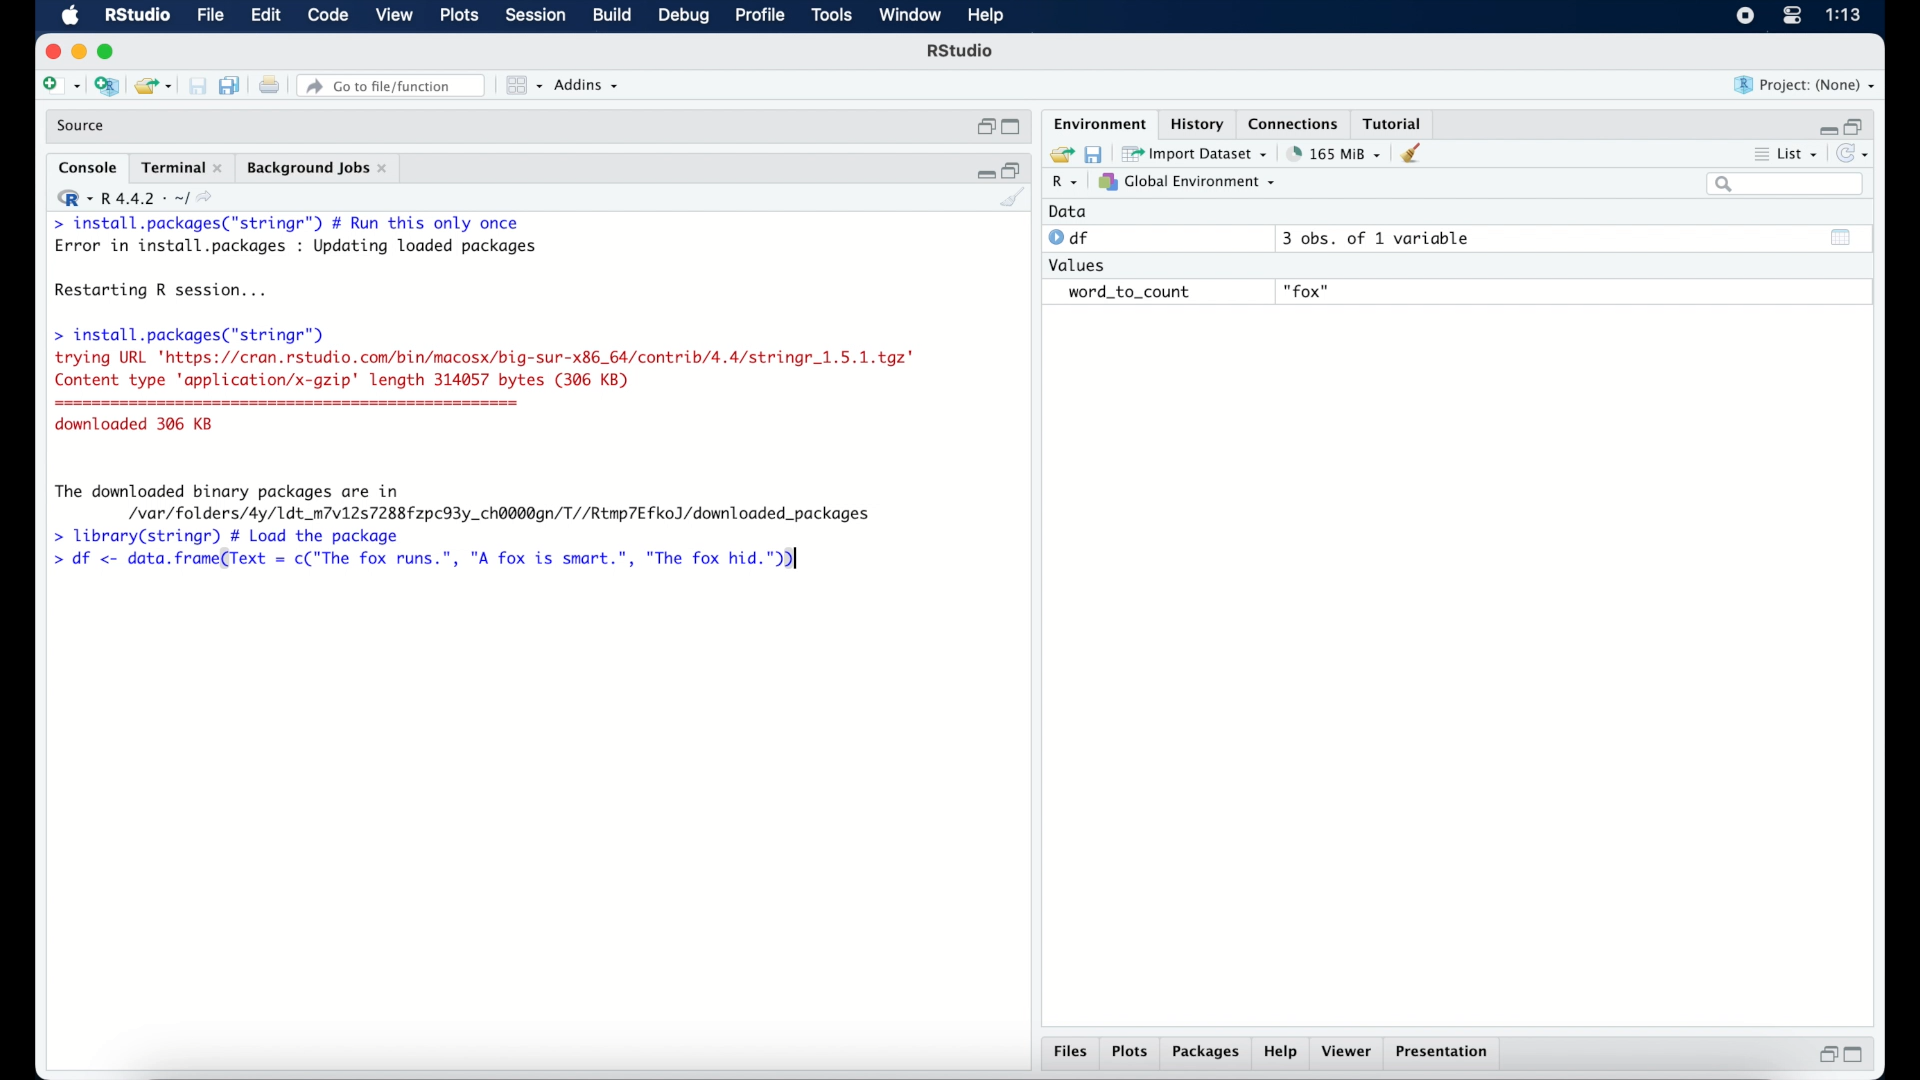 The height and width of the screenshot is (1080, 1920). I want to click on word_to_count, so click(1126, 293).